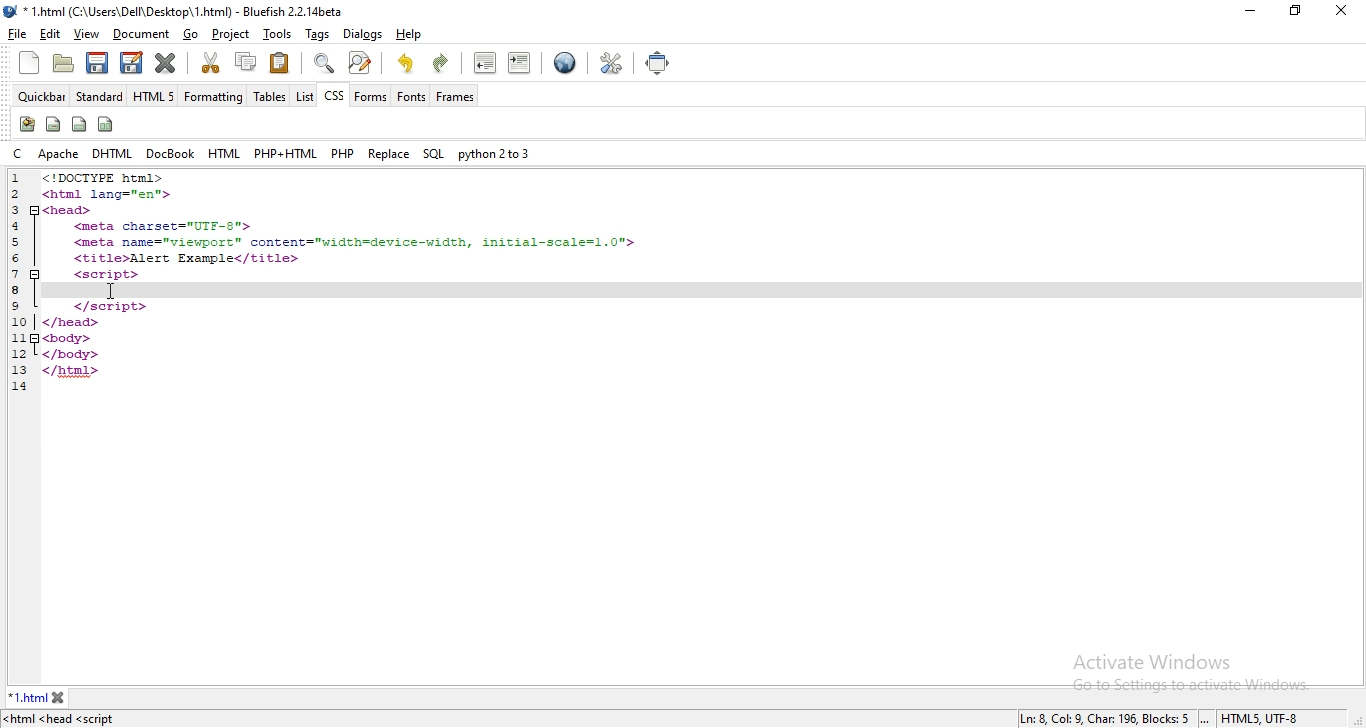  What do you see at coordinates (27, 697) in the screenshot?
I see `1.html` at bounding box center [27, 697].